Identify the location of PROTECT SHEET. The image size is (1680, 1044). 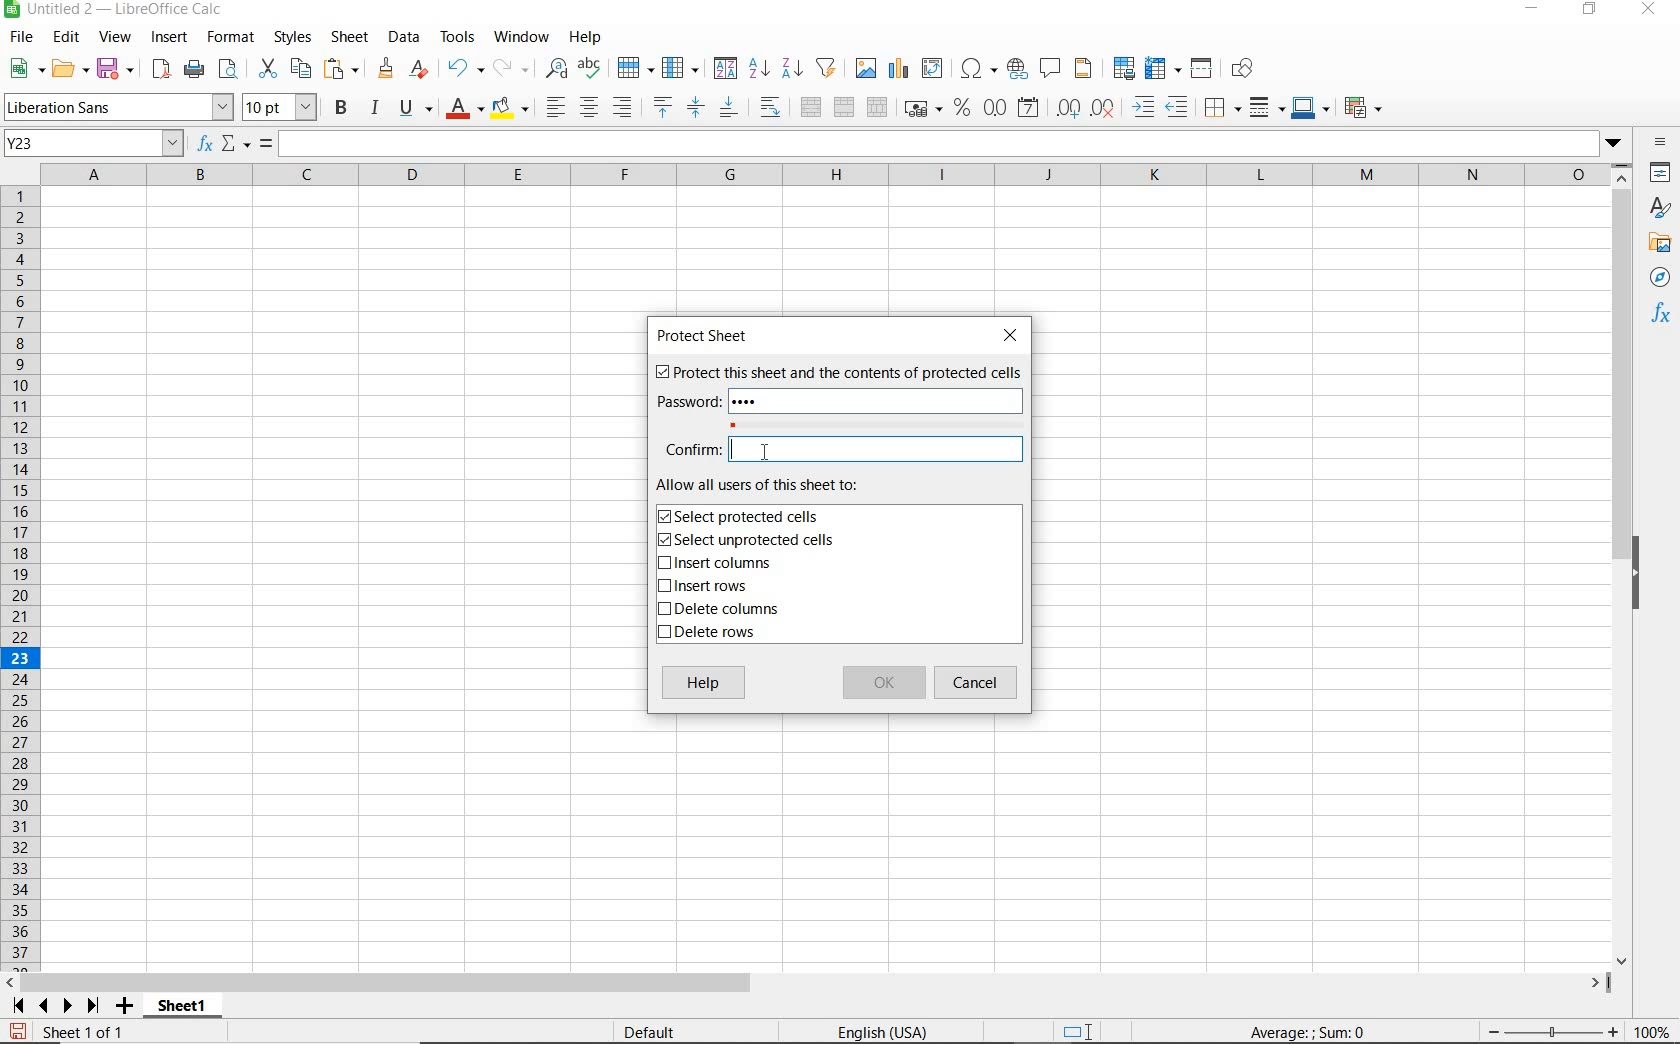
(707, 336).